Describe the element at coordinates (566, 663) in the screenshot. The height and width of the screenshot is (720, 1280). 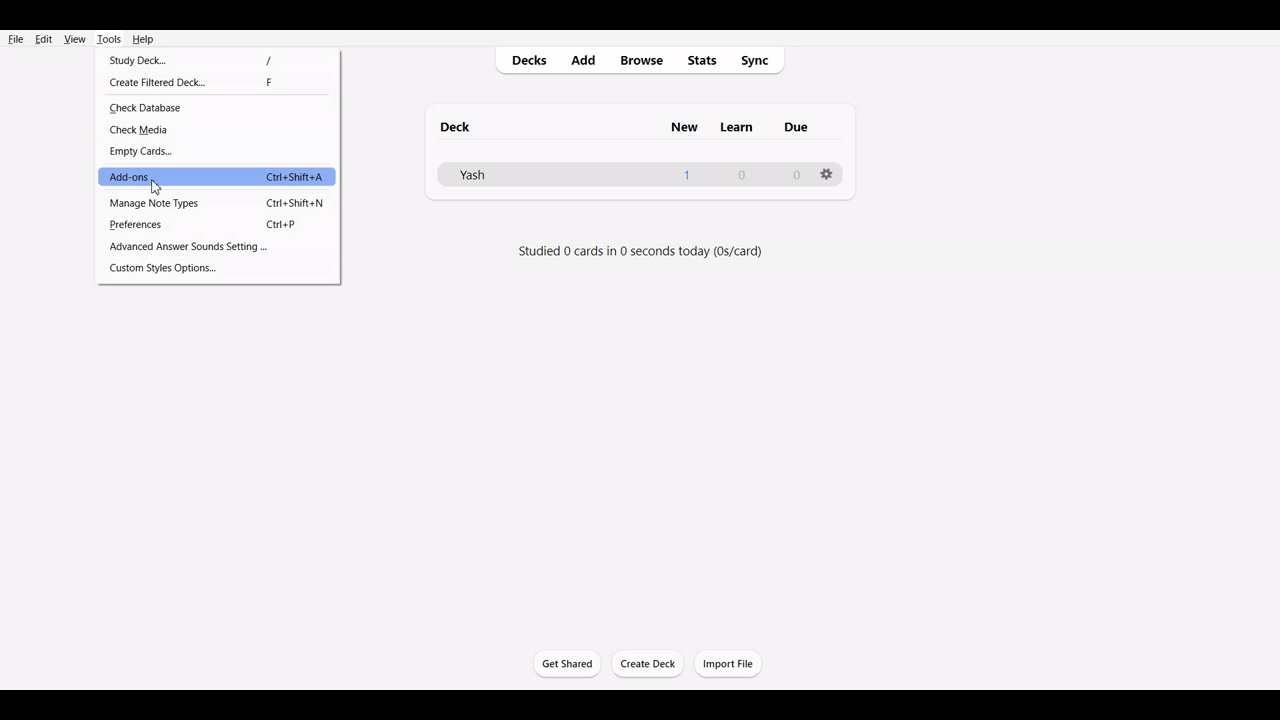
I see `Get Started` at that location.